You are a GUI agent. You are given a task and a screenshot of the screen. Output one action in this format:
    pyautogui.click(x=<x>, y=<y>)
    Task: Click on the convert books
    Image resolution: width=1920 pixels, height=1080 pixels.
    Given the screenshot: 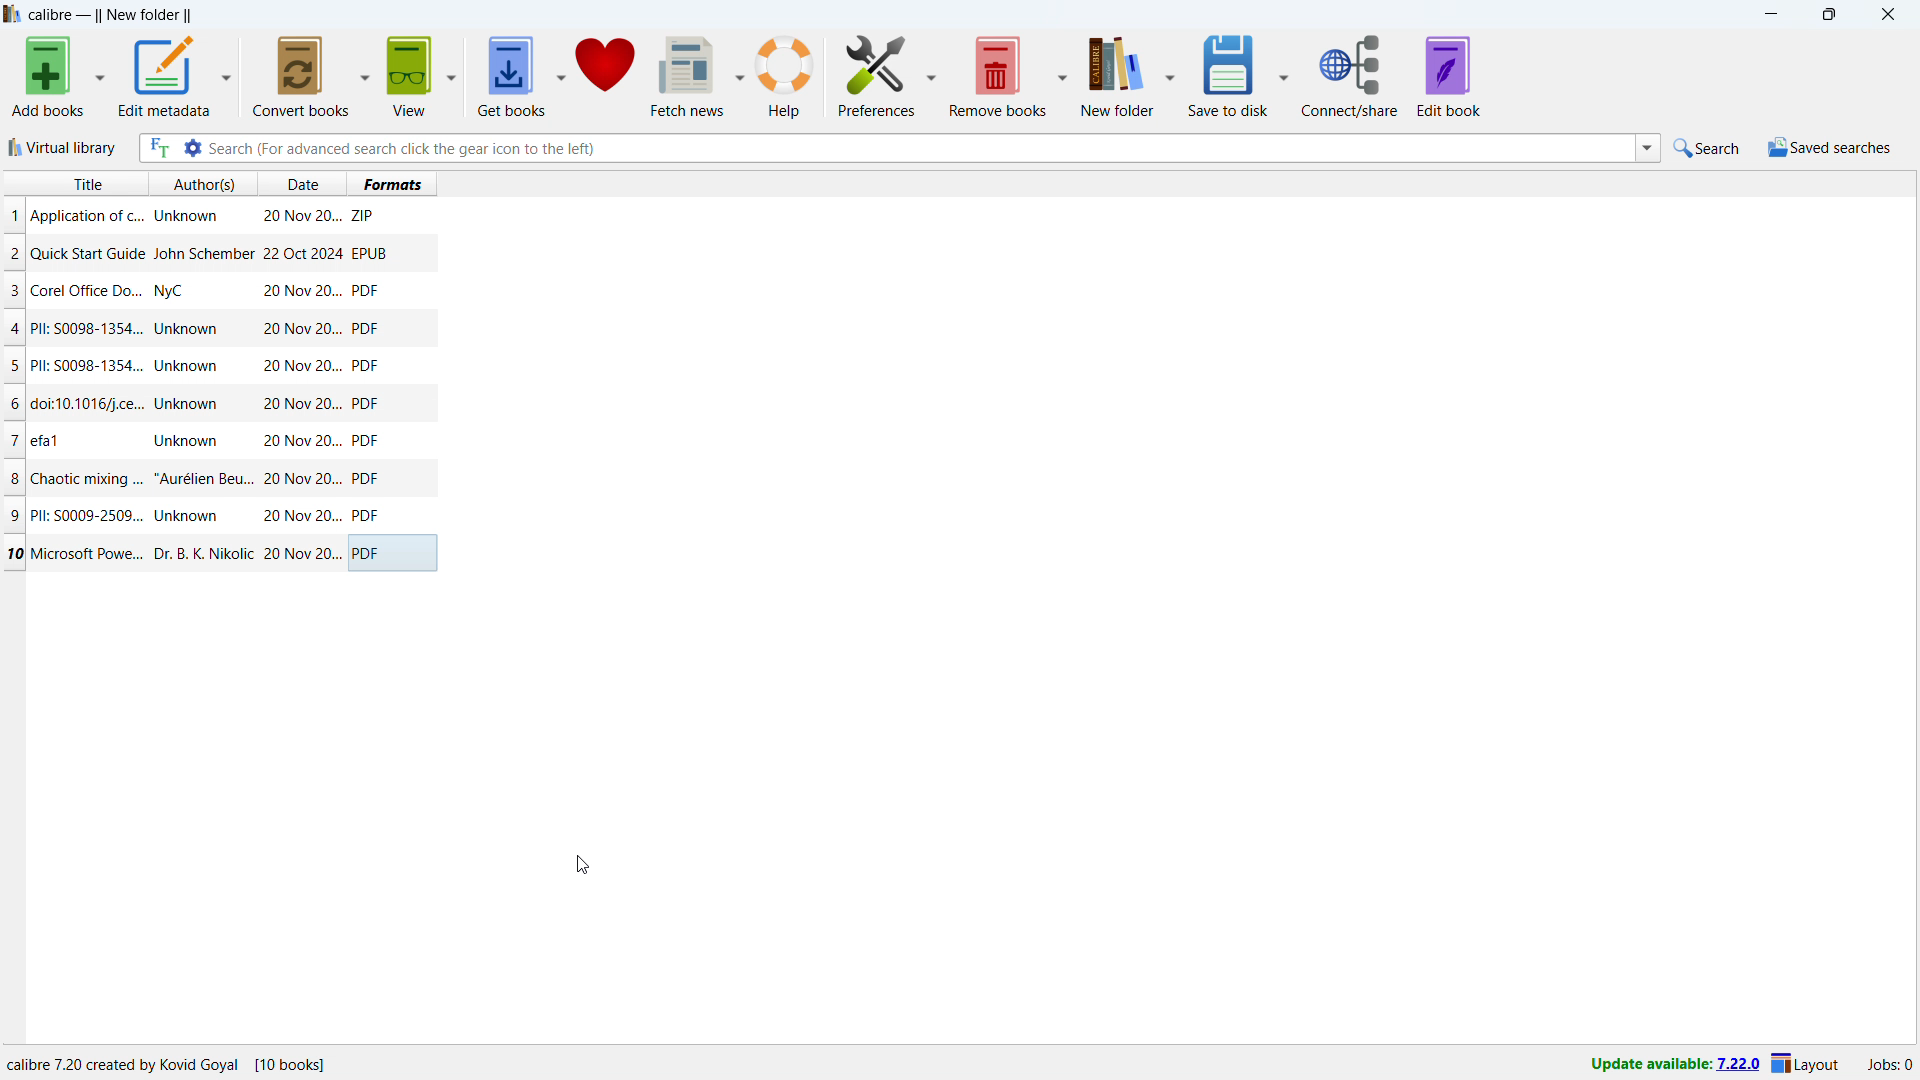 What is the action you would take?
    pyautogui.click(x=303, y=77)
    